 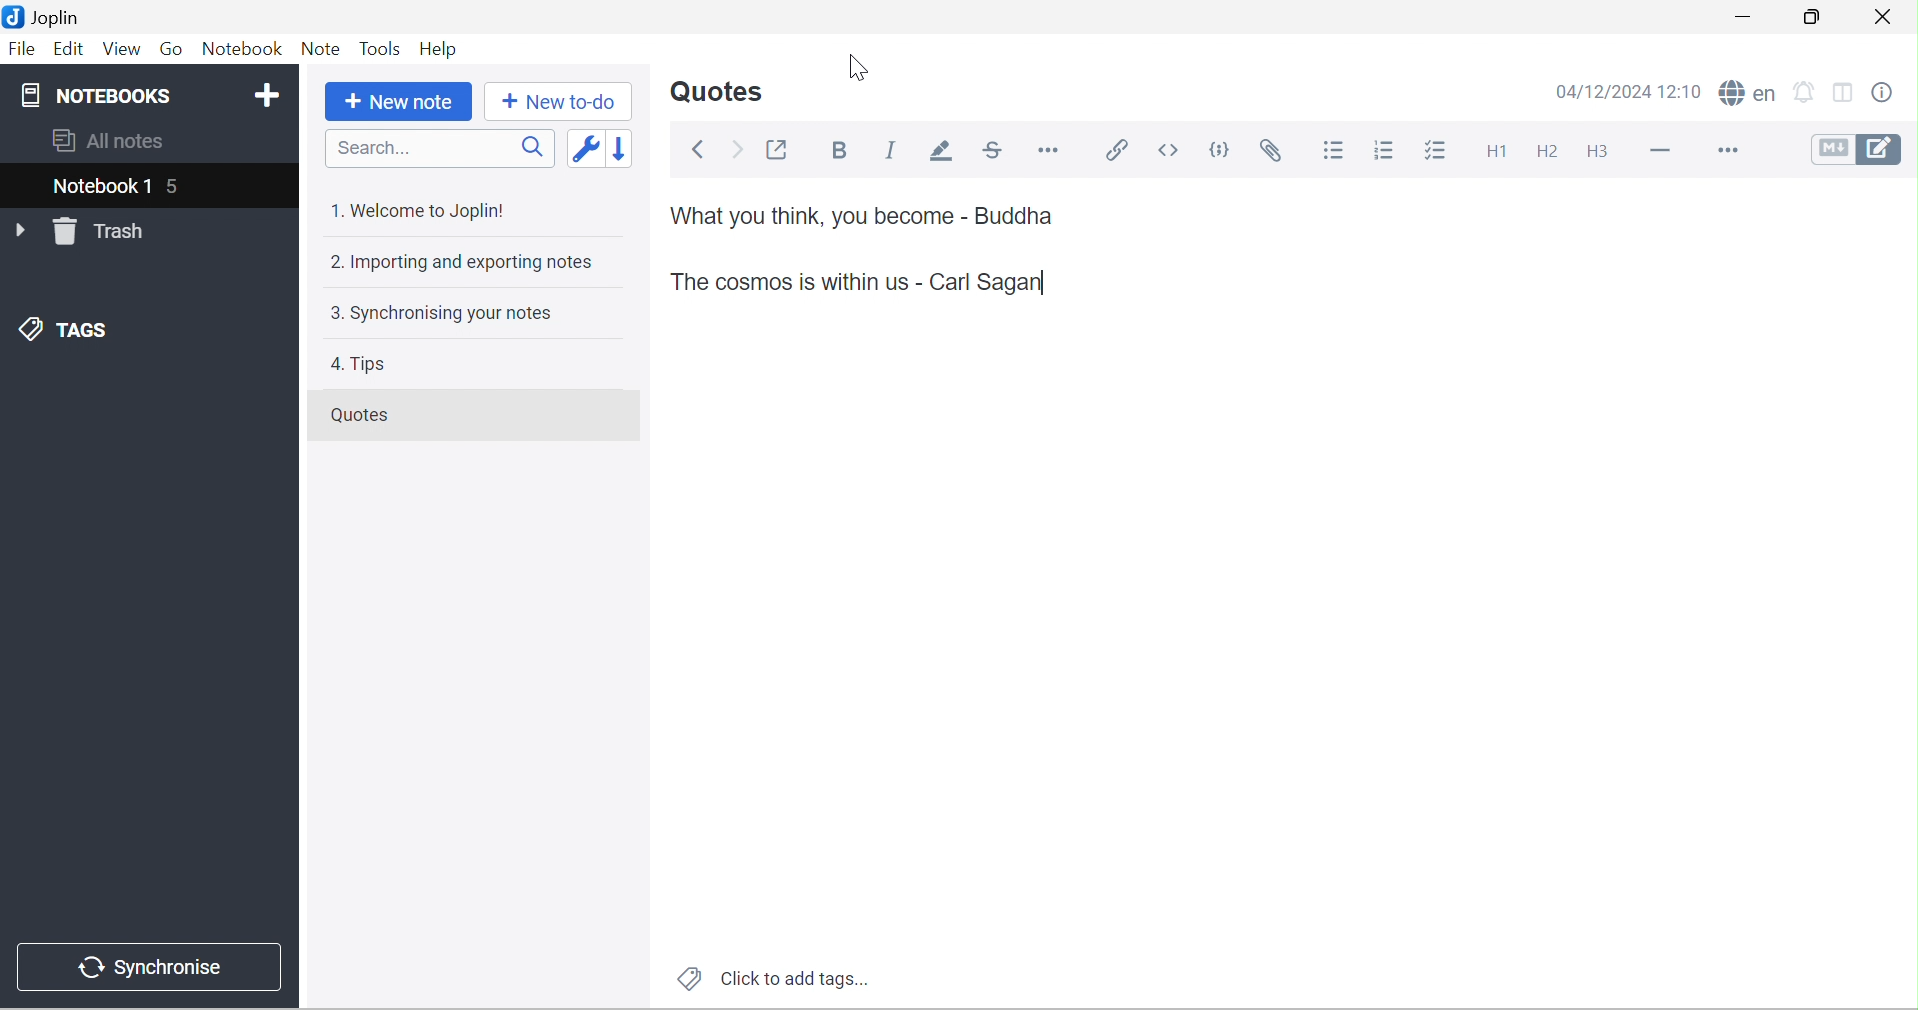 What do you see at coordinates (23, 50) in the screenshot?
I see `File` at bounding box center [23, 50].